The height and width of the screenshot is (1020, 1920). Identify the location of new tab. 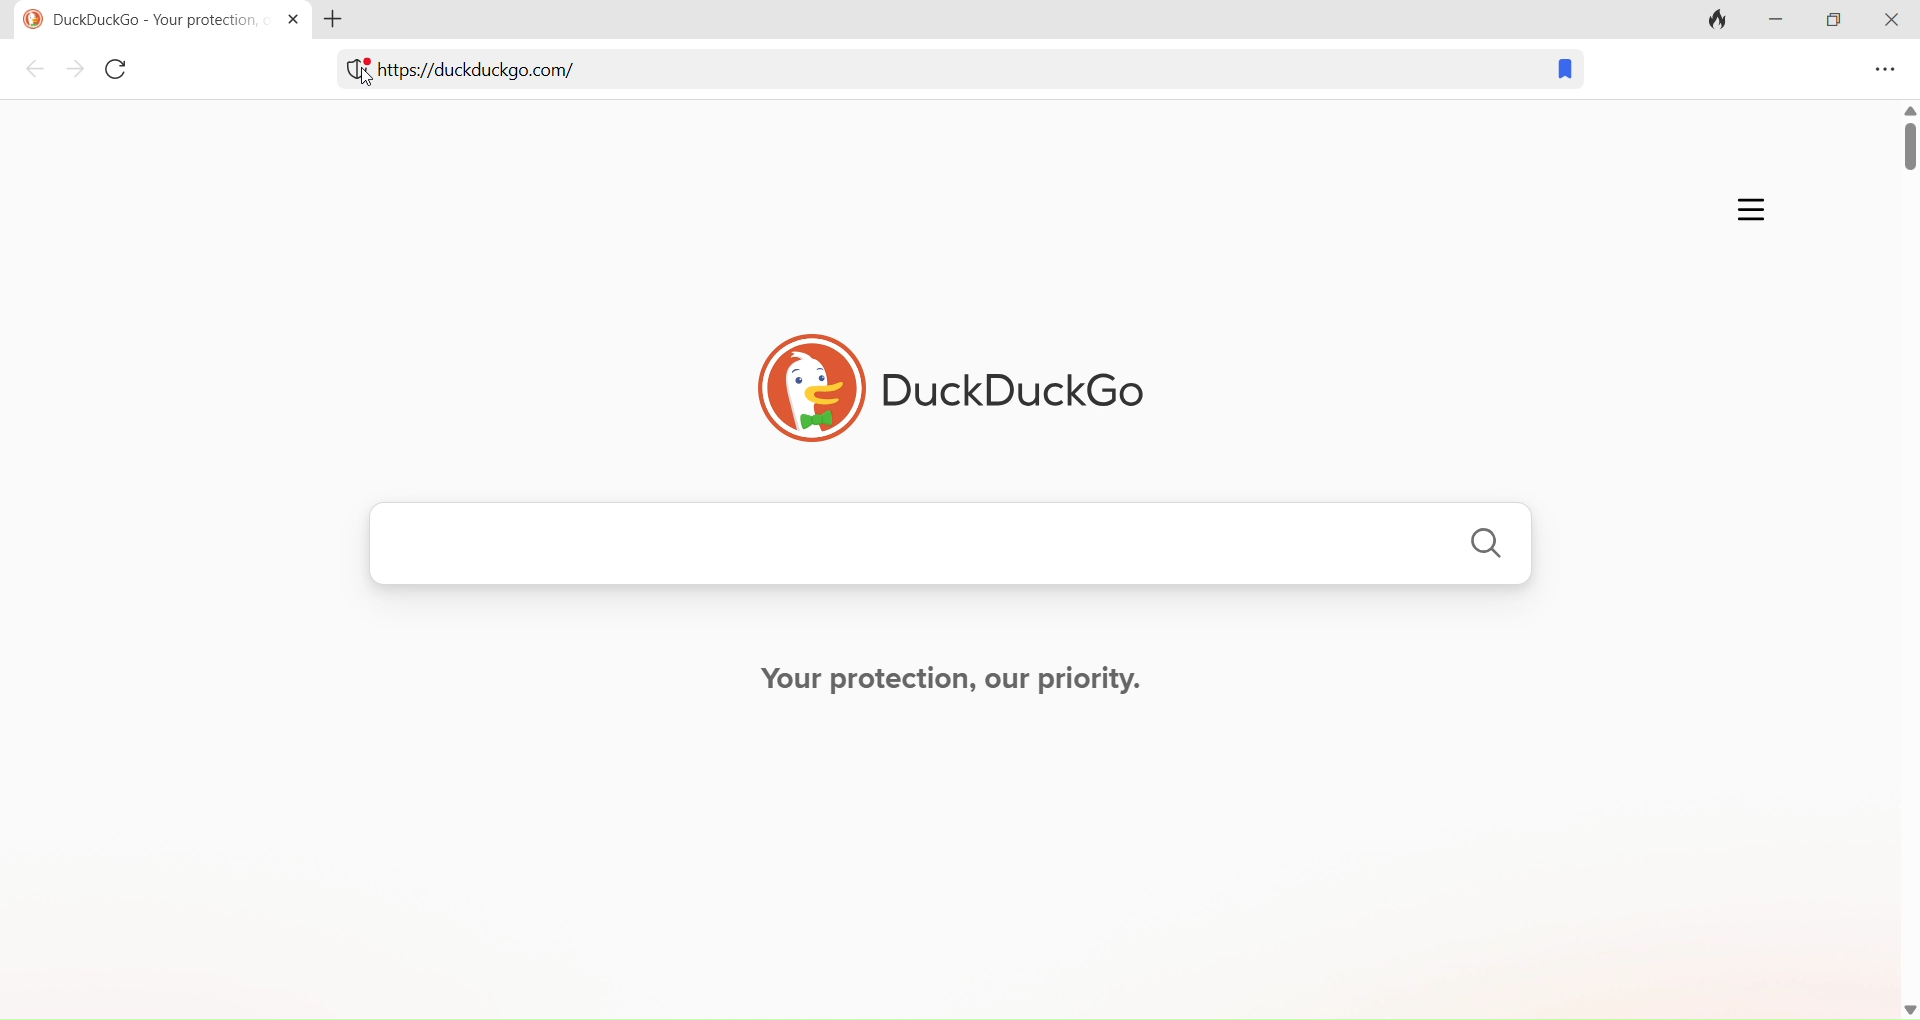
(344, 20).